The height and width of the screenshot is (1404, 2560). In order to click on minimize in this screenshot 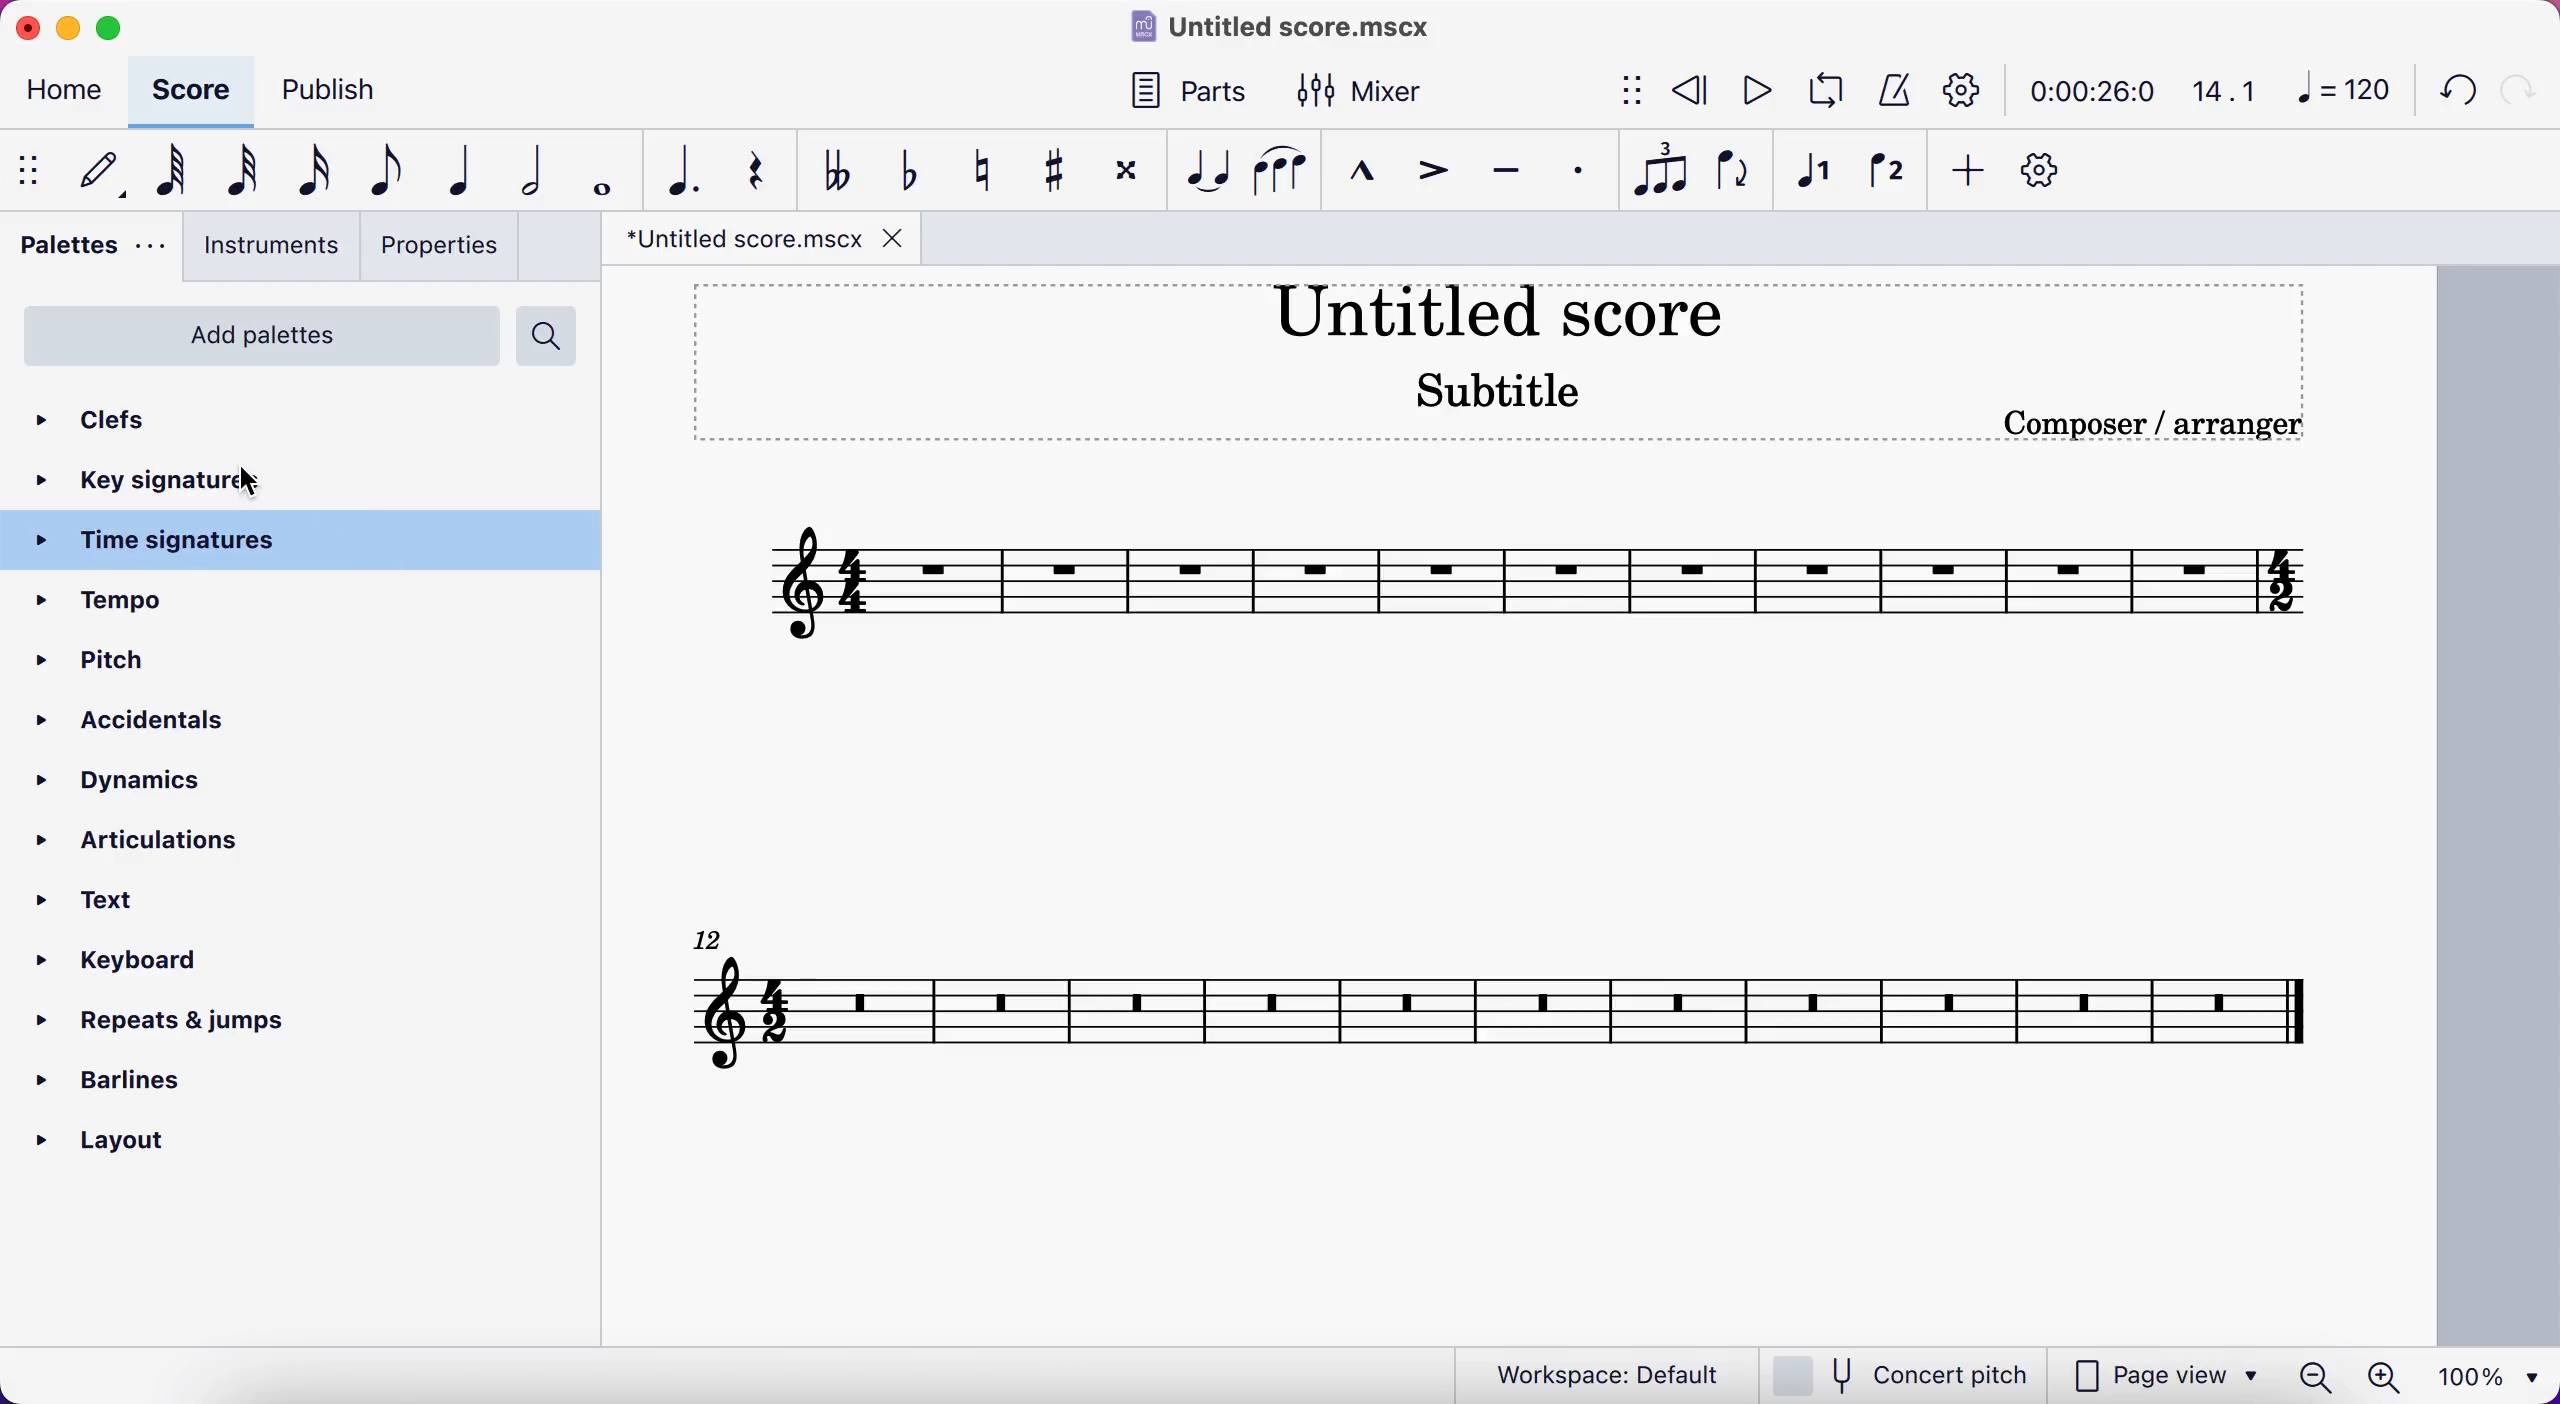, I will do `click(74, 28)`.